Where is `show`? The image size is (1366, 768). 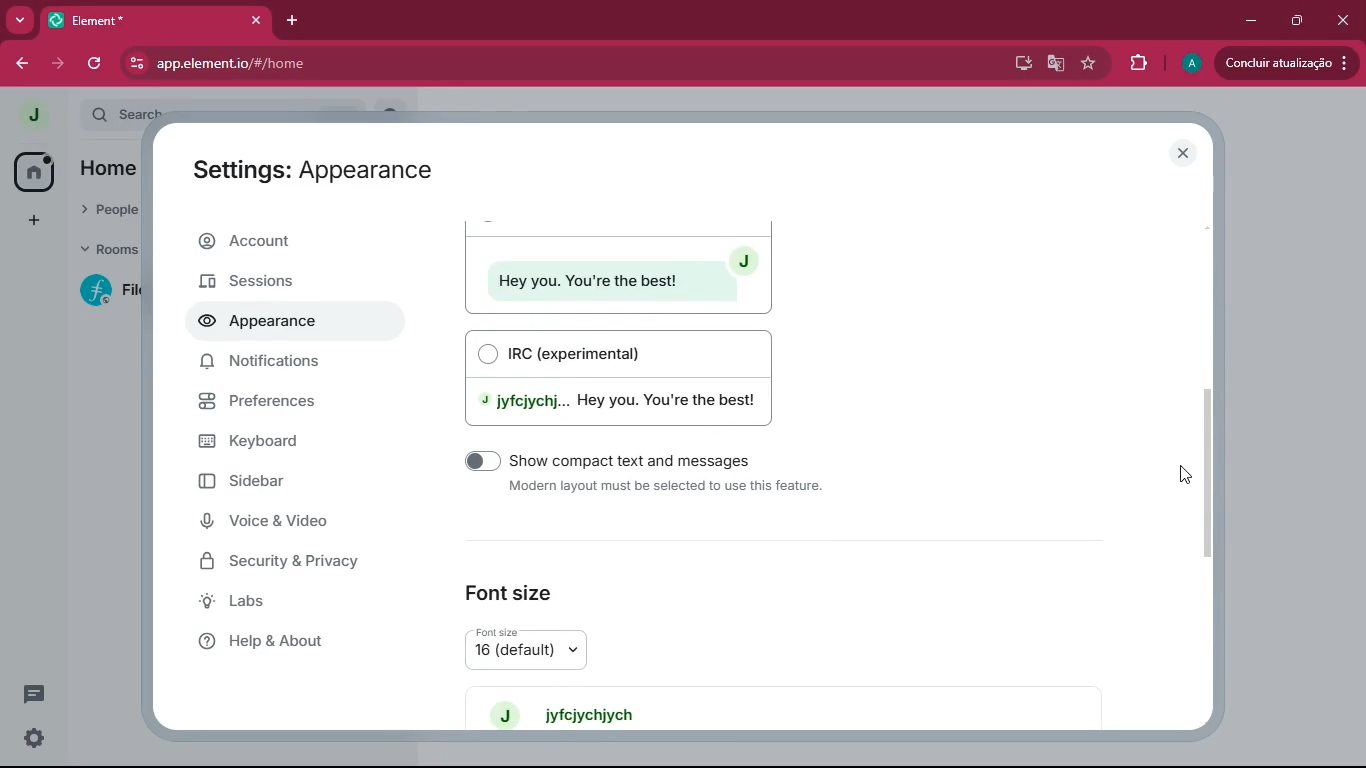 show is located at coordinates (656, 459).